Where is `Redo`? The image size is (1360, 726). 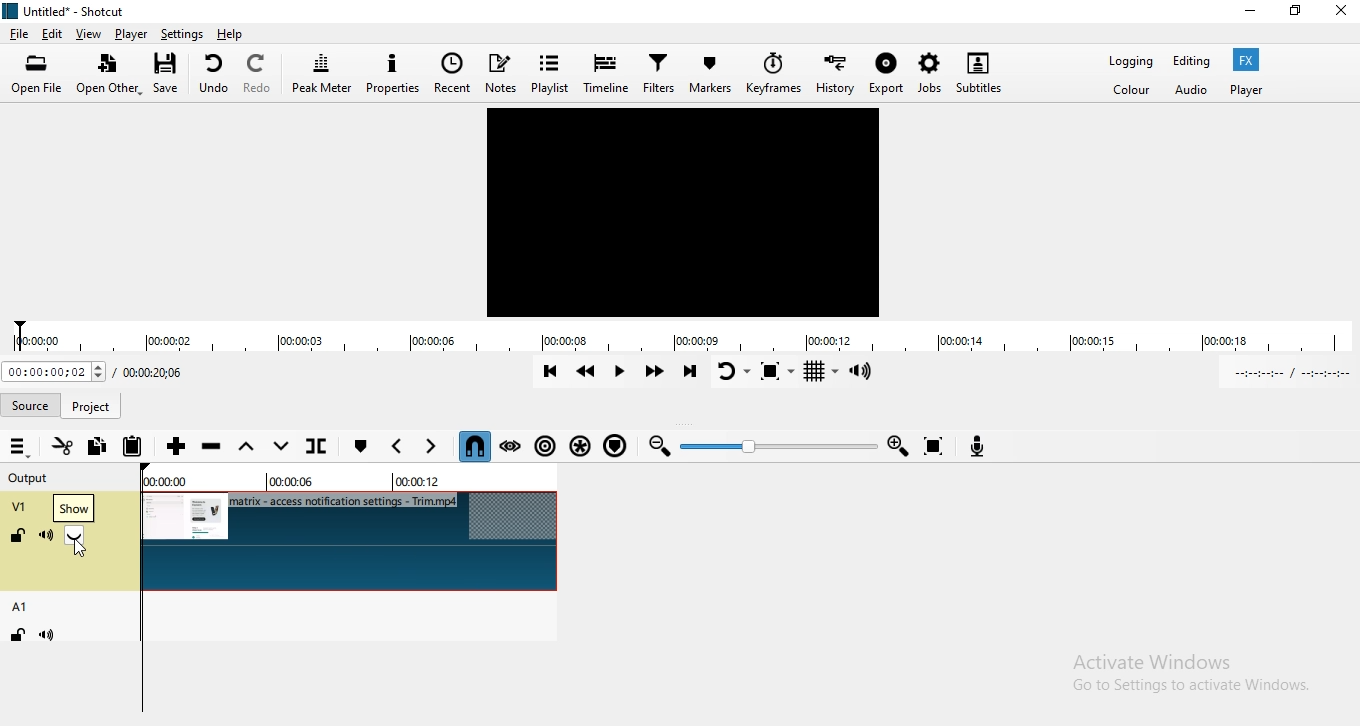
Redo is located at coordinates (265, 76).